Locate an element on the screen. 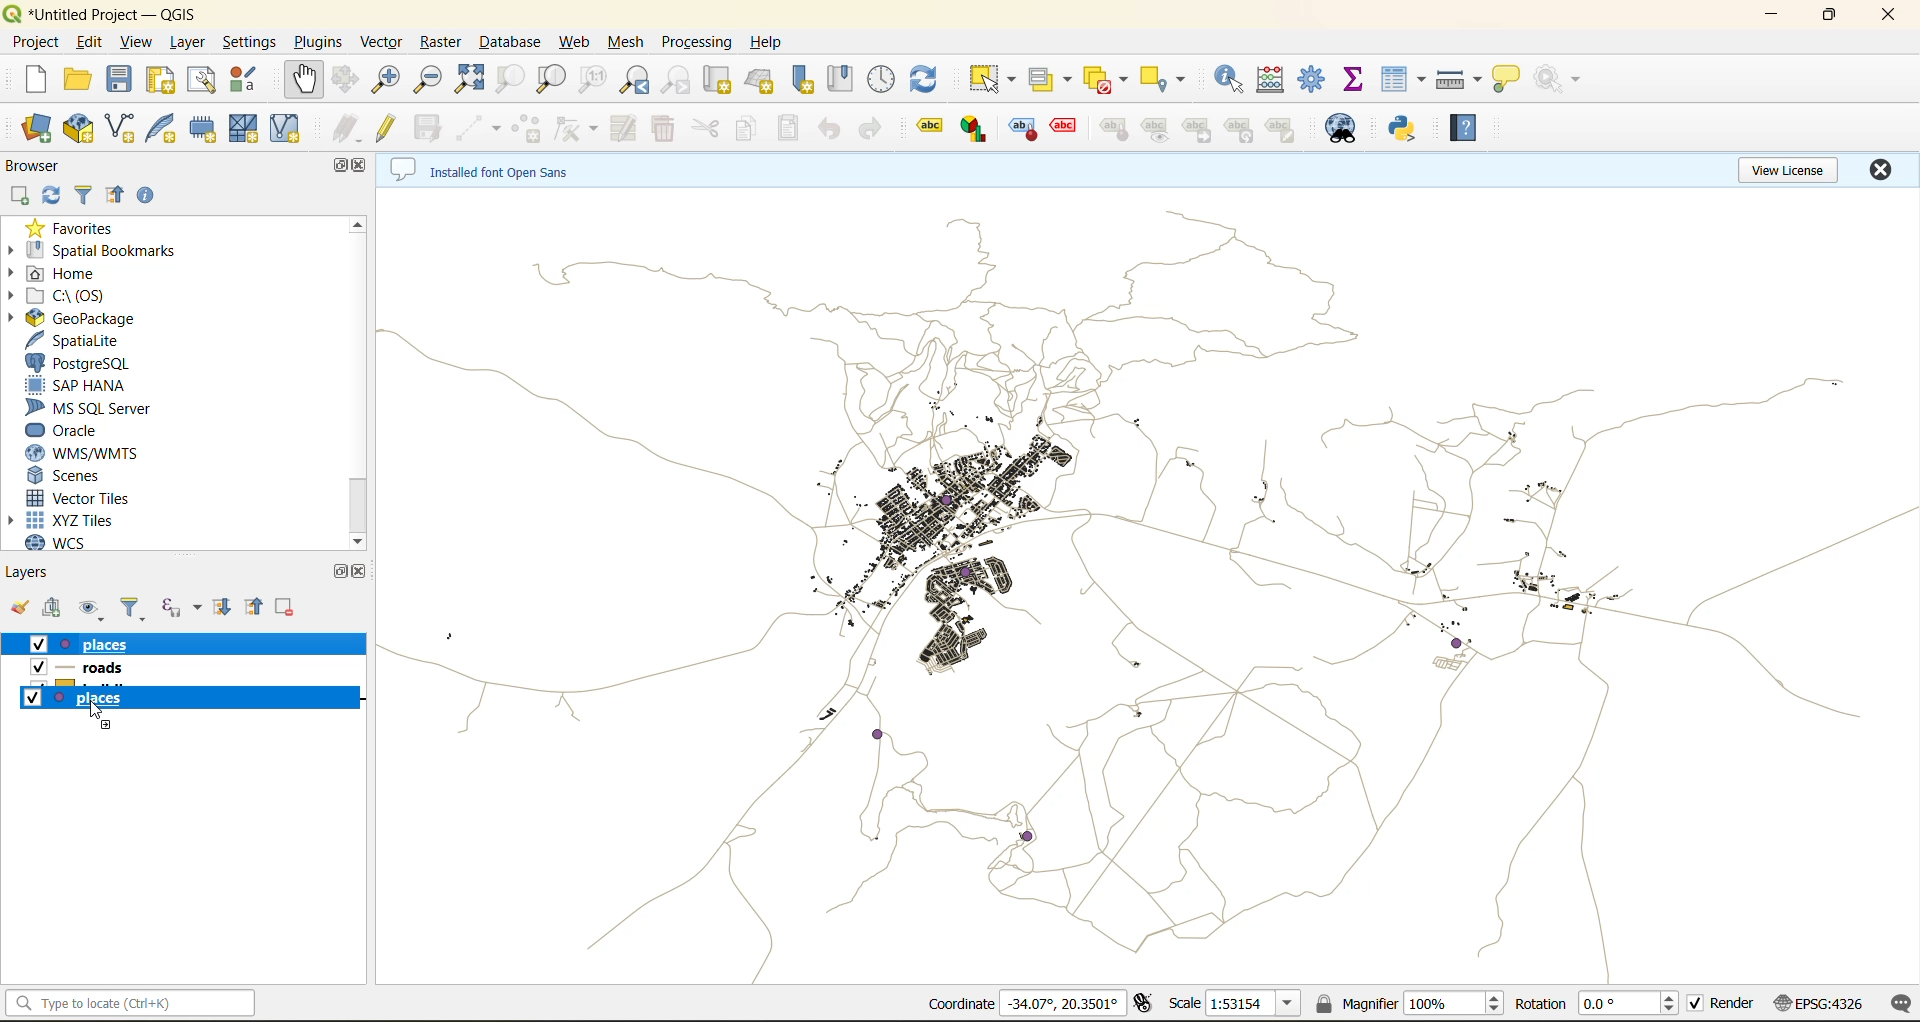  status bar is located at coordinates (132, 1003).